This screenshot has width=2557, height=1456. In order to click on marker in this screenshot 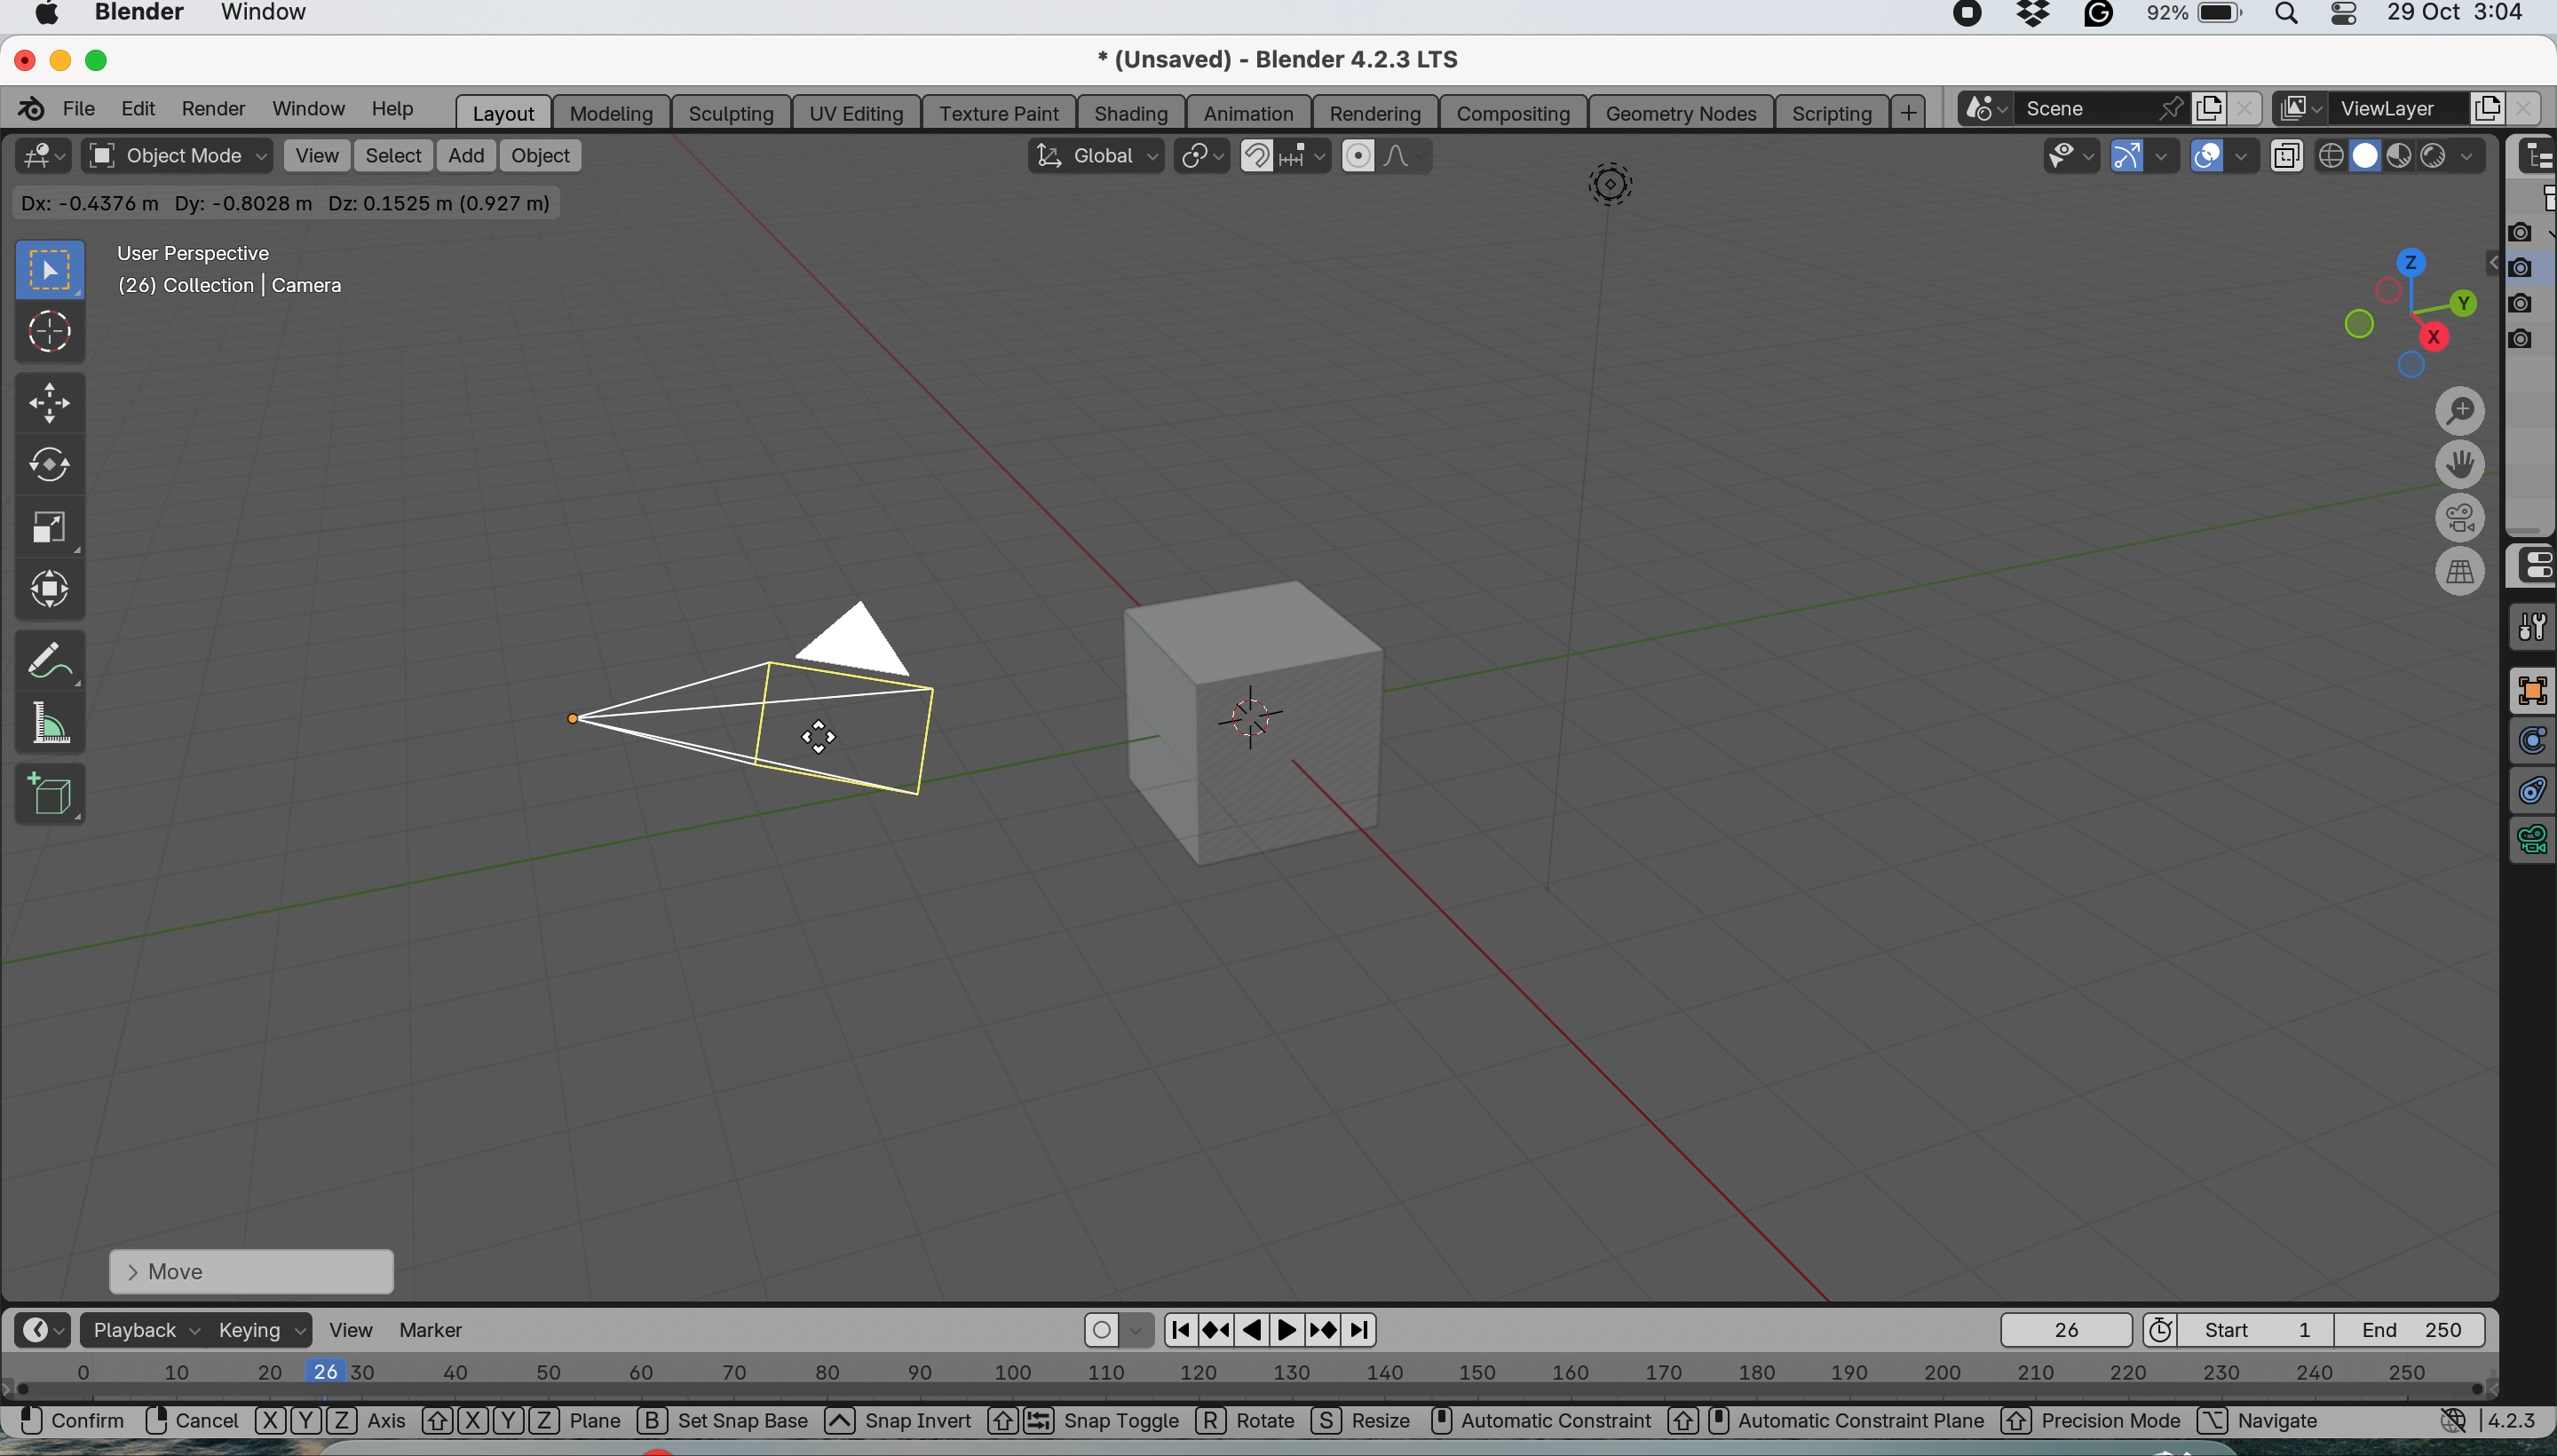, I will do `click(443, 1330)`.